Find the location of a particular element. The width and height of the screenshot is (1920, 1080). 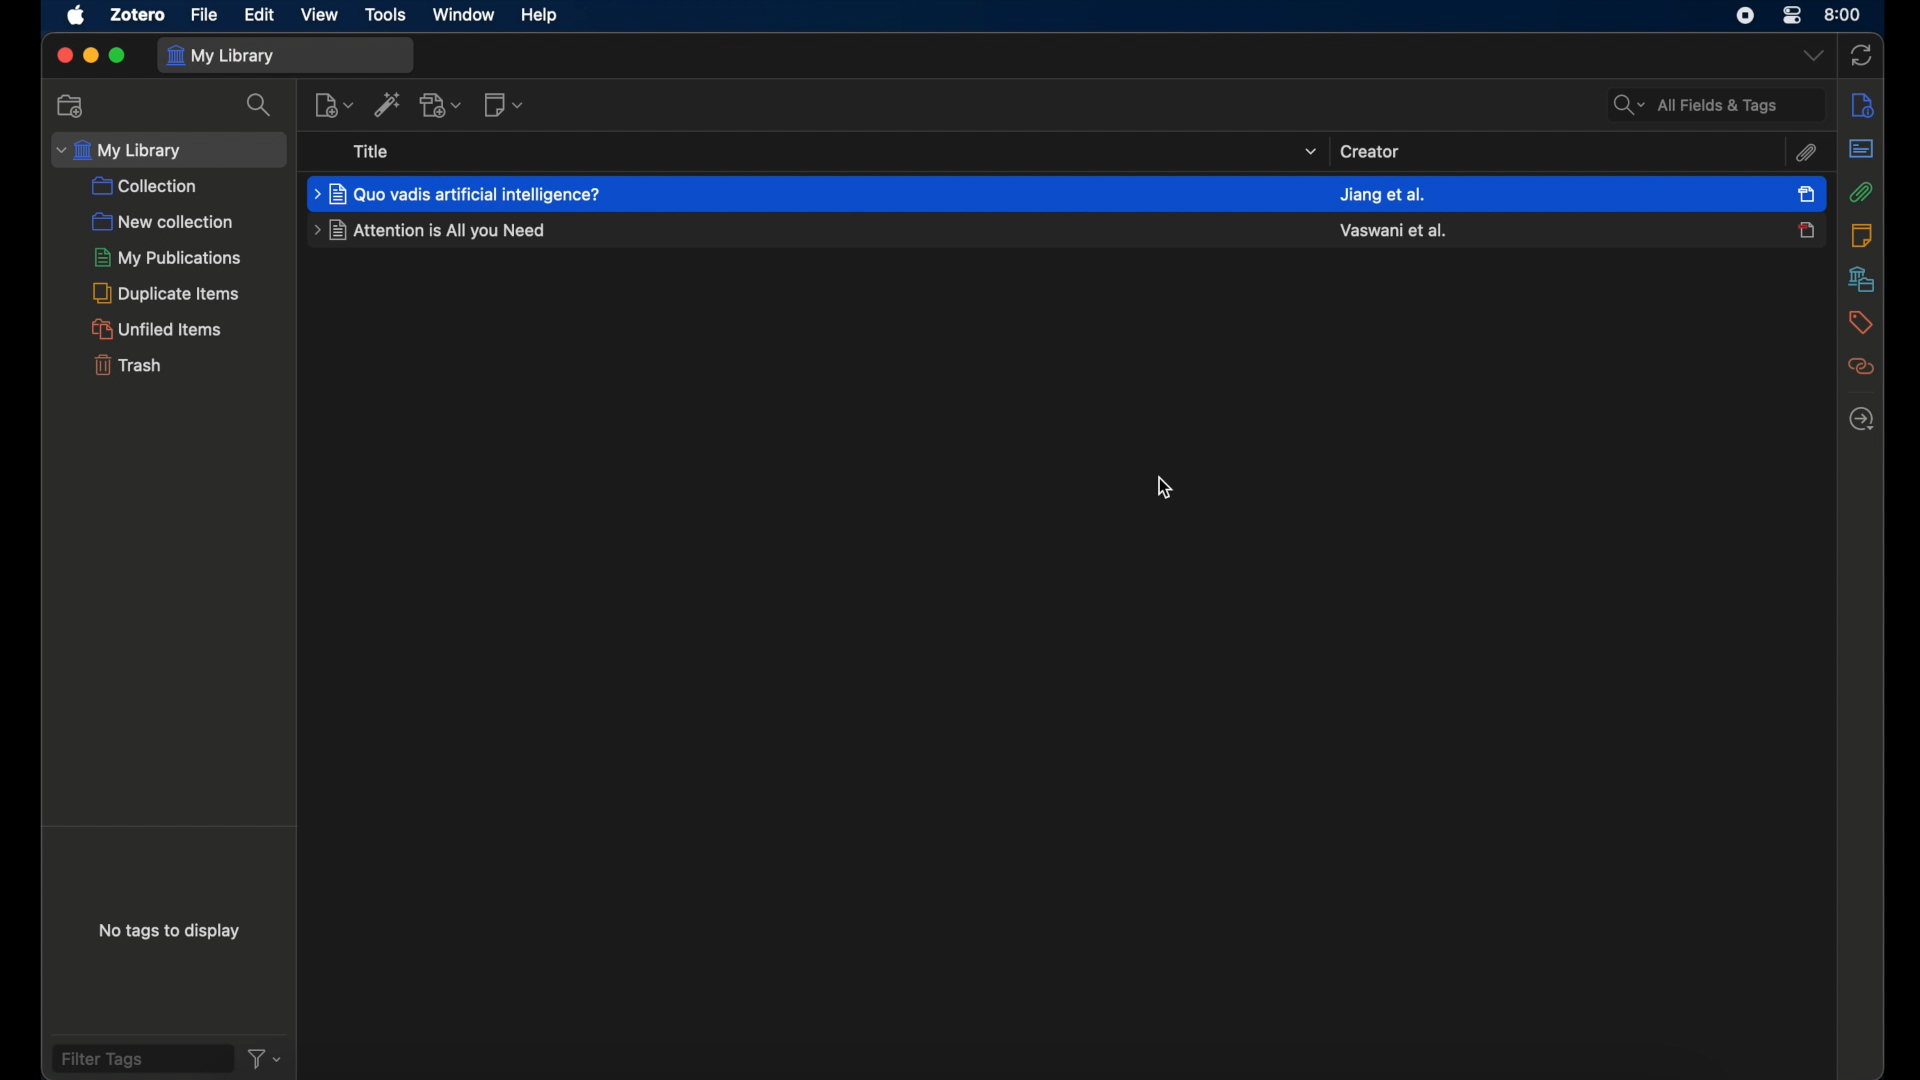

new collection is located at coordinates (162, 222).